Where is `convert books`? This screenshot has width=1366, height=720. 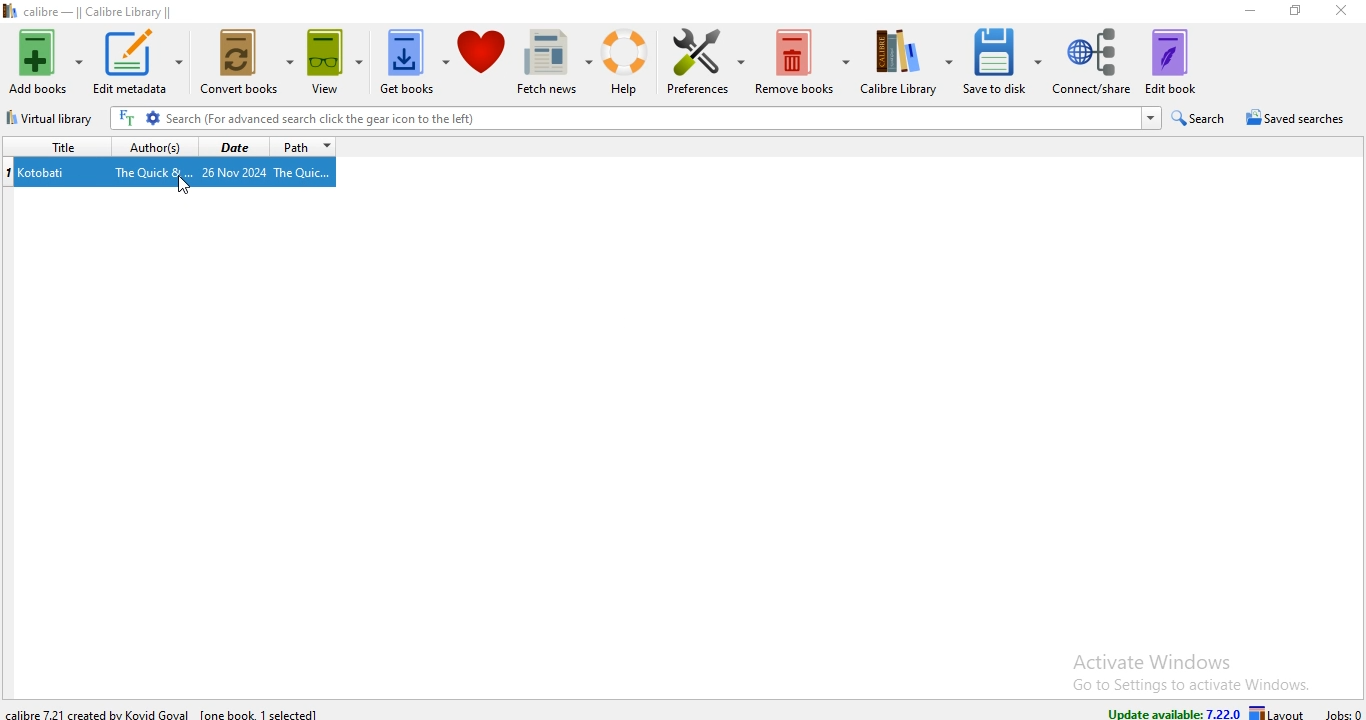
convert books is located at coordinates (245, 65).